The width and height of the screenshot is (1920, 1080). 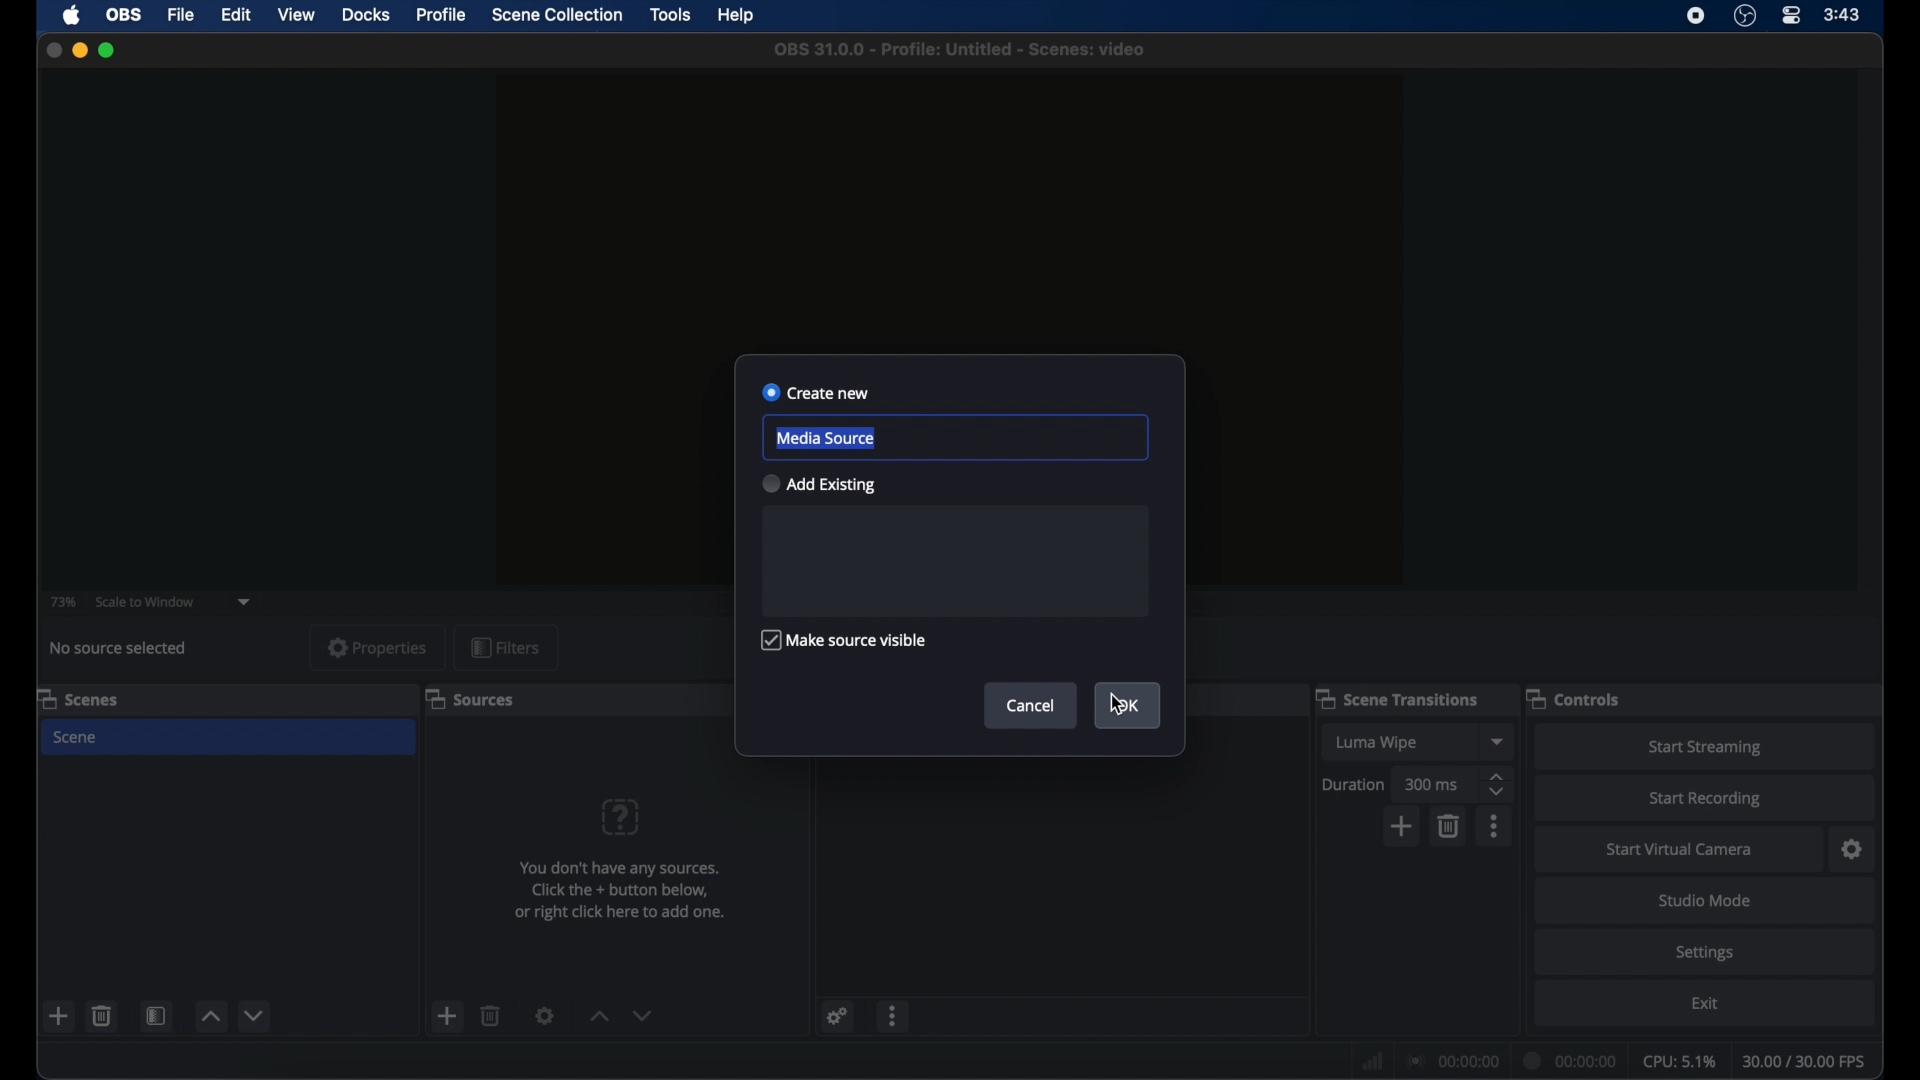 What do you see at coordinates (1573, 699) in the screenshot?
I see `controls` at bounding box center [1573, 699].